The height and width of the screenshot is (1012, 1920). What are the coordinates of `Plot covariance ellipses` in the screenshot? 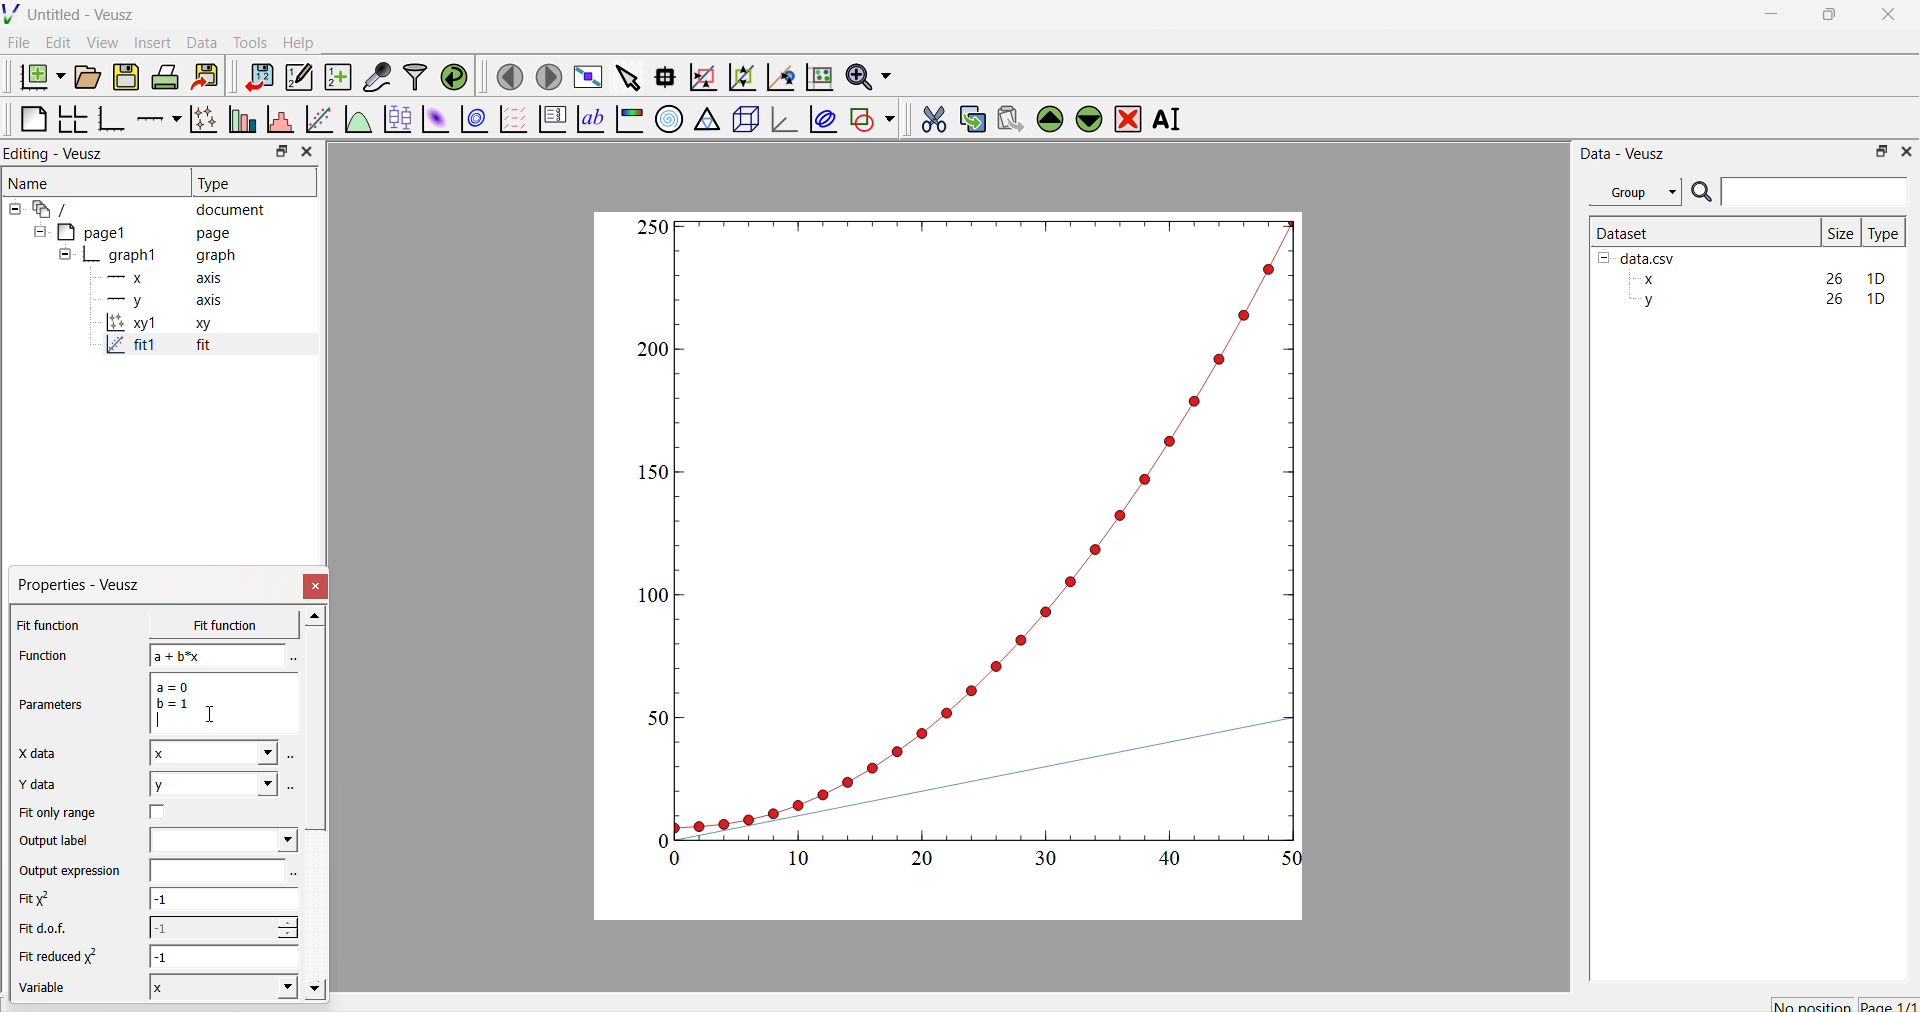 It's located at (821, 118).